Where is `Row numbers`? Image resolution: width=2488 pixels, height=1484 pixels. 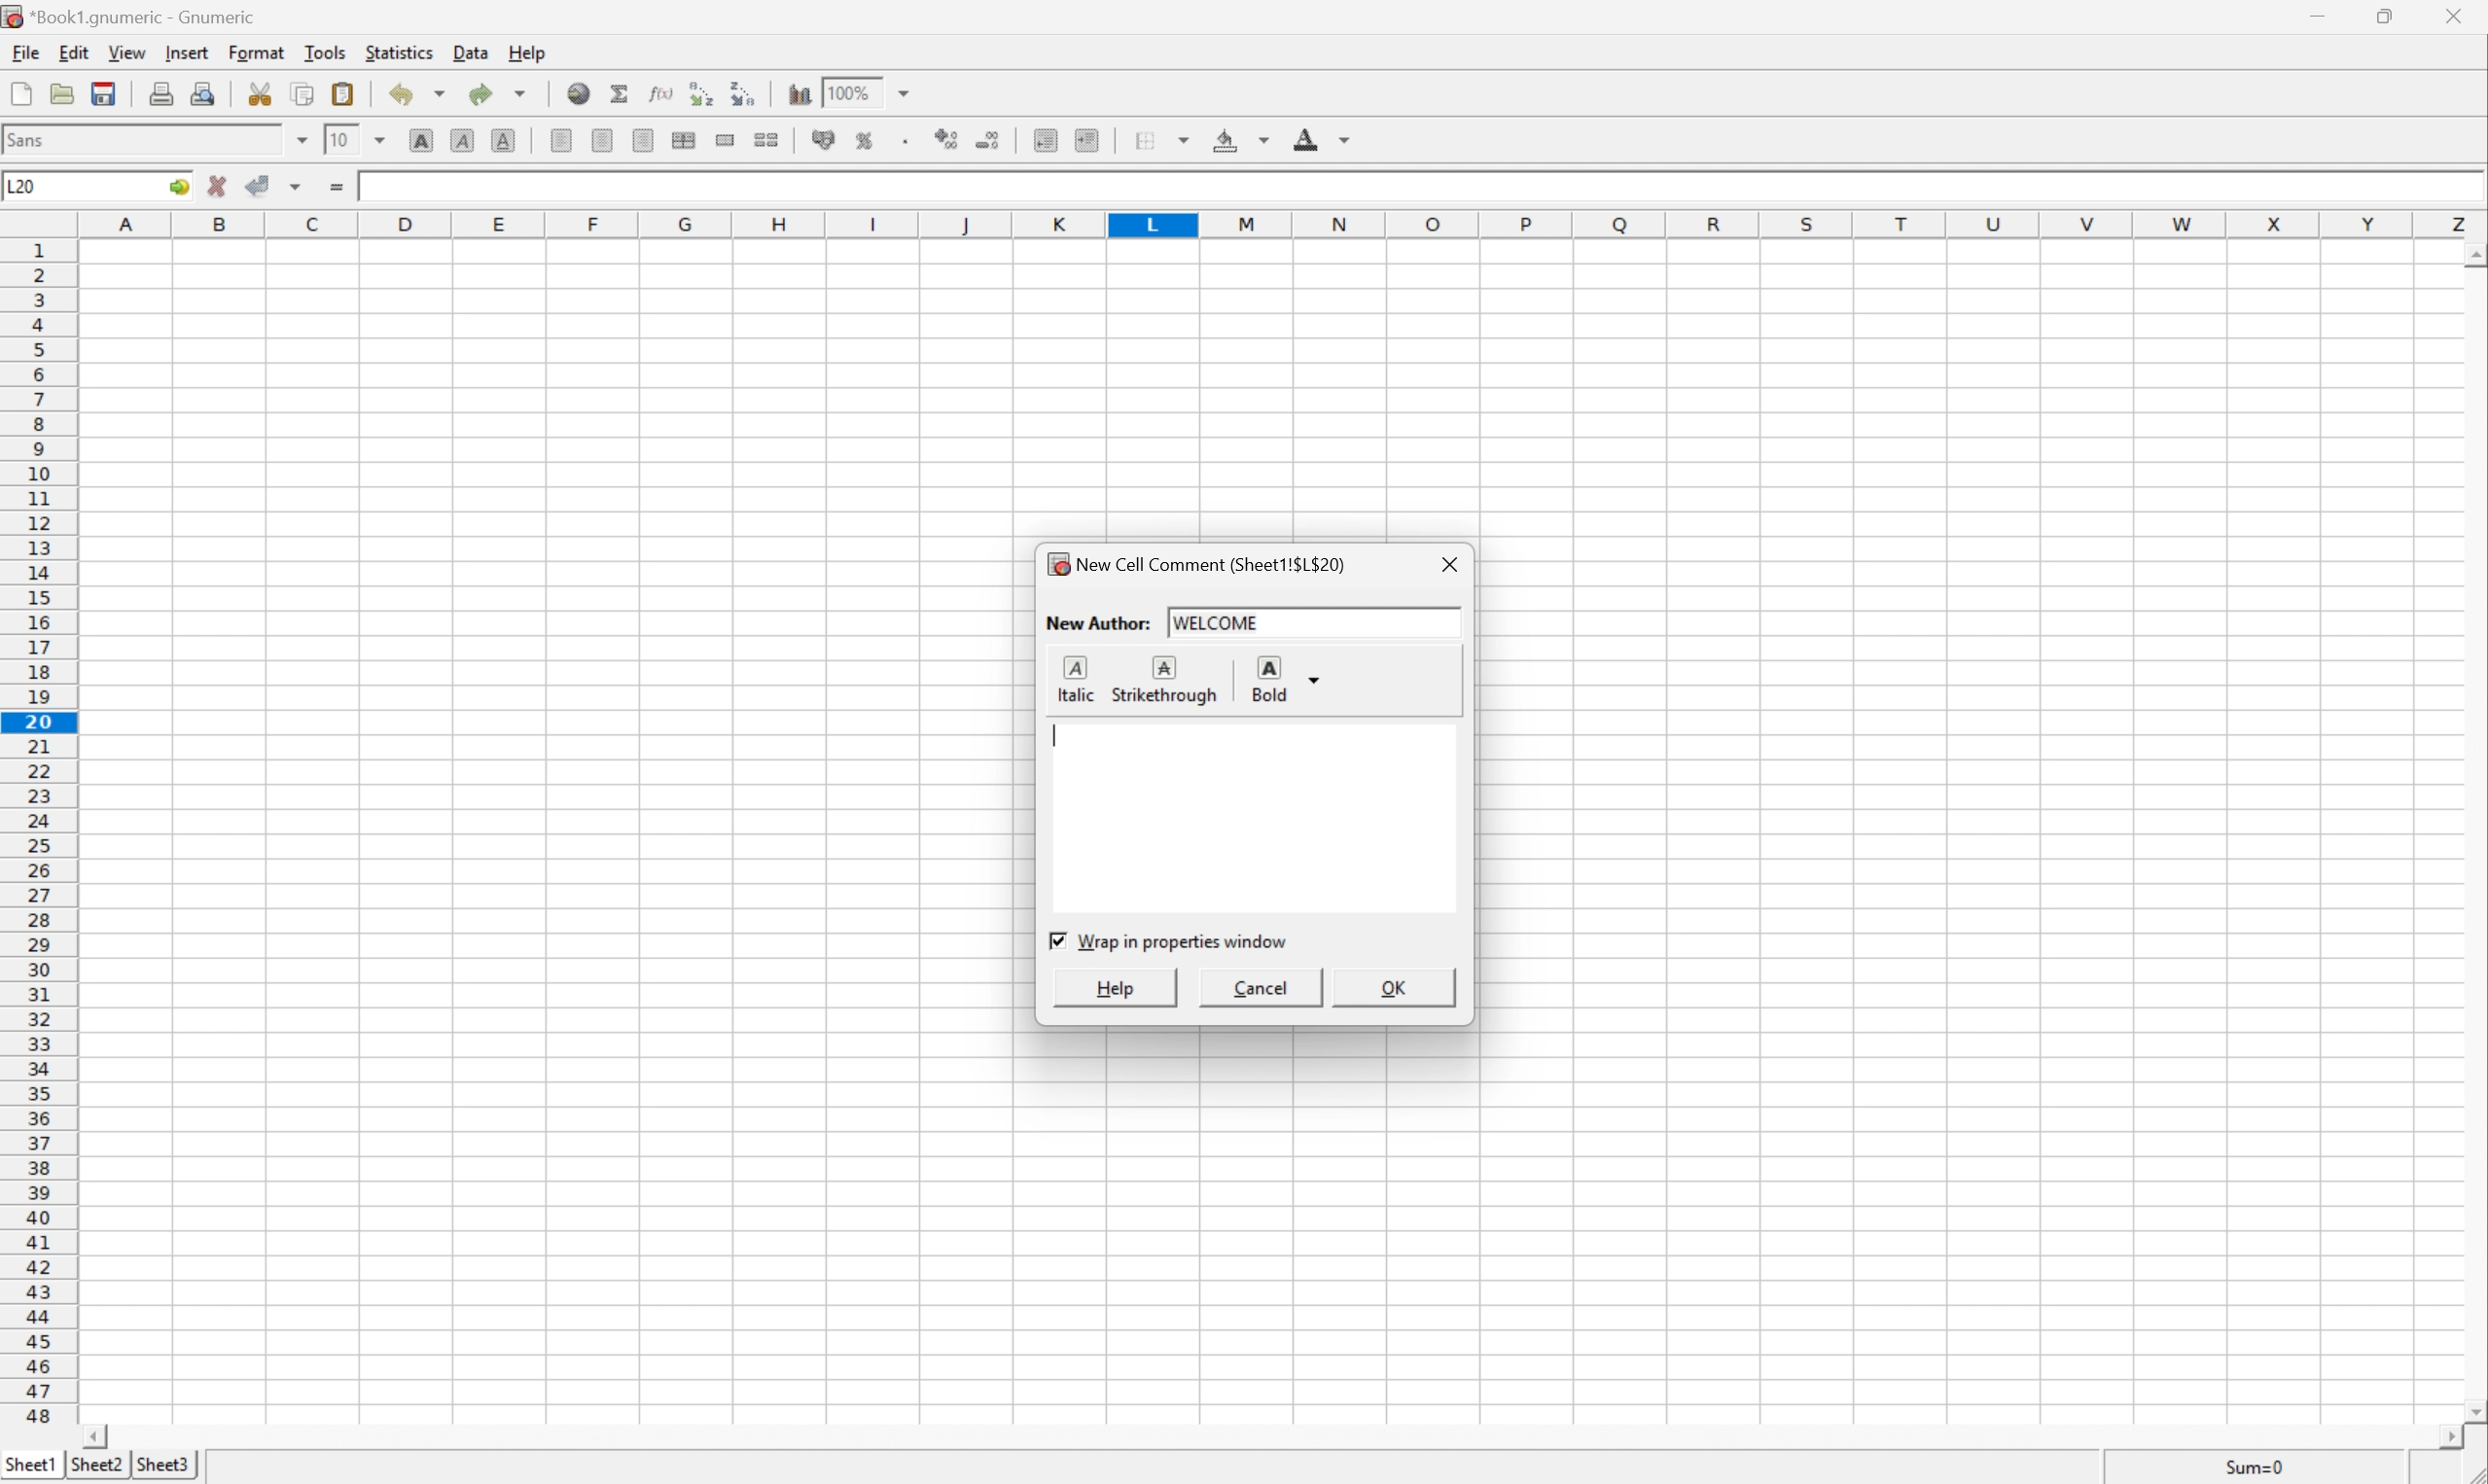
Row numbers is located at coordinates (37, 832).